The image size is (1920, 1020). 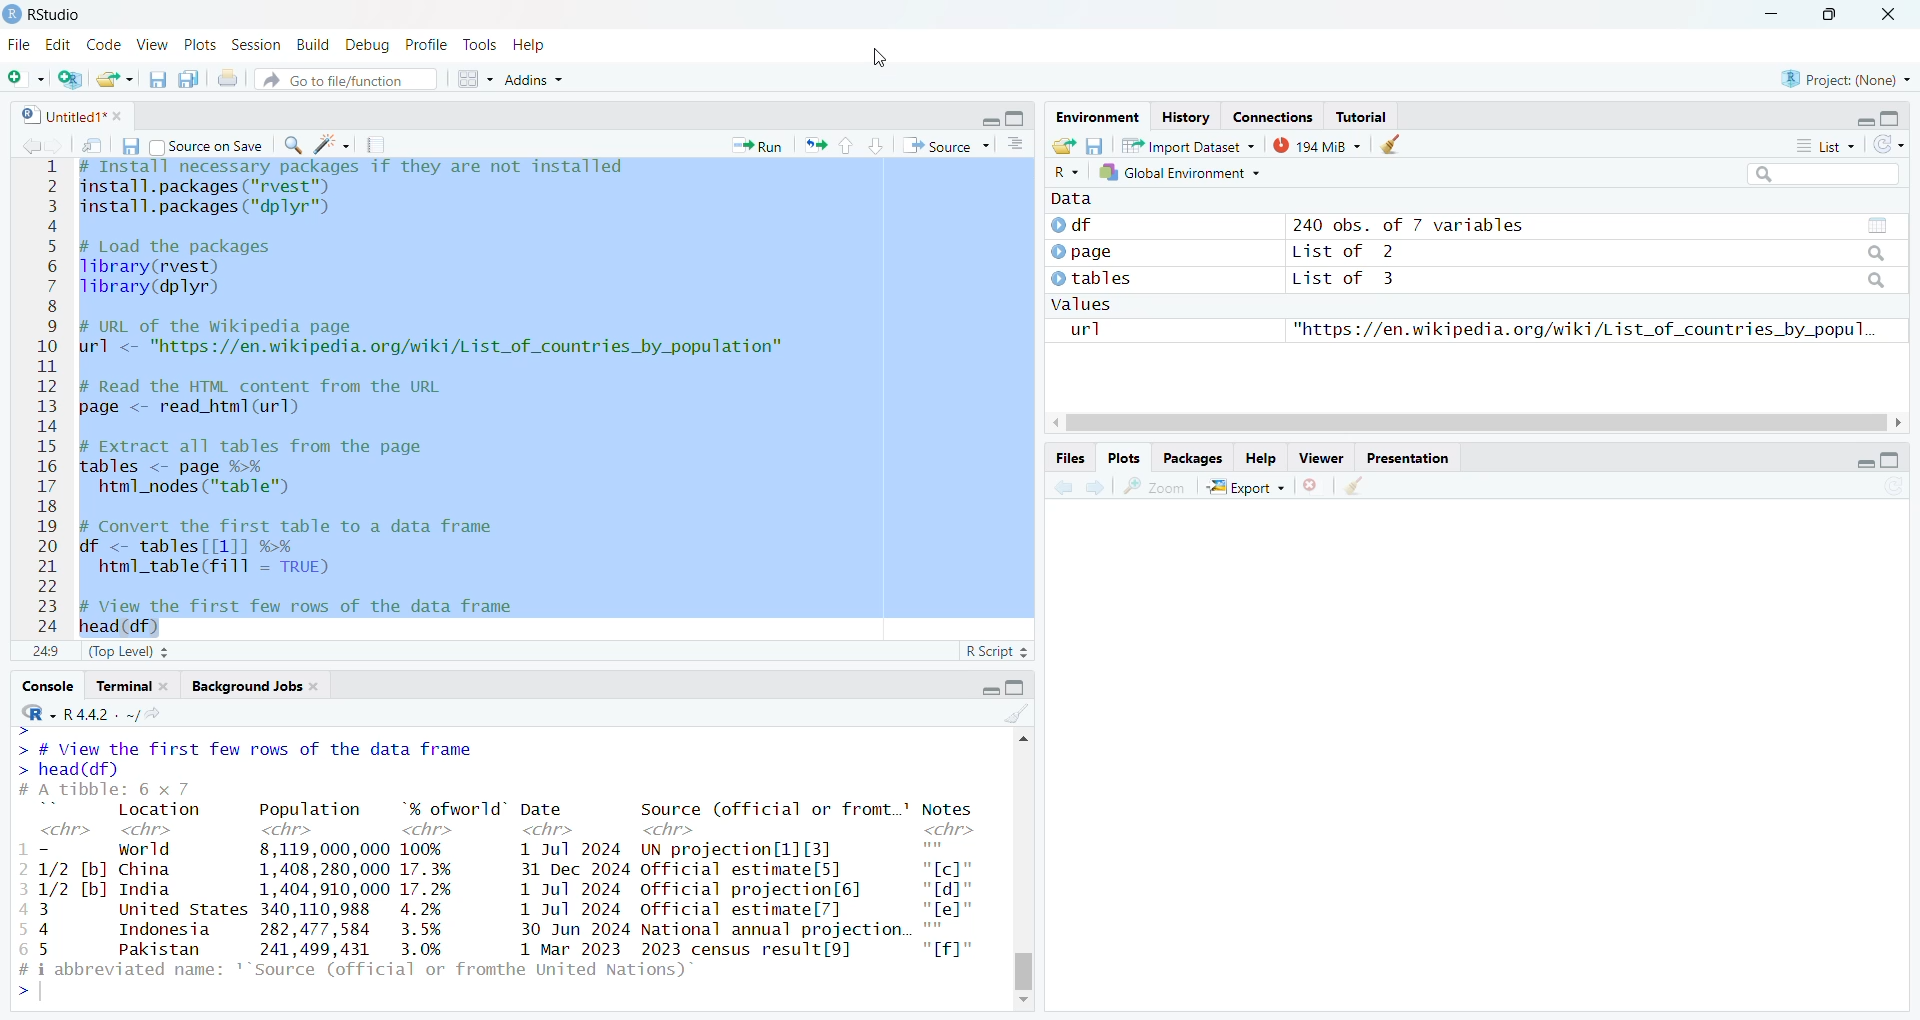 What do you see at coordinates (1891, 460) in the screenshot?
I see `maximize` at bounding box center [1891, 460].